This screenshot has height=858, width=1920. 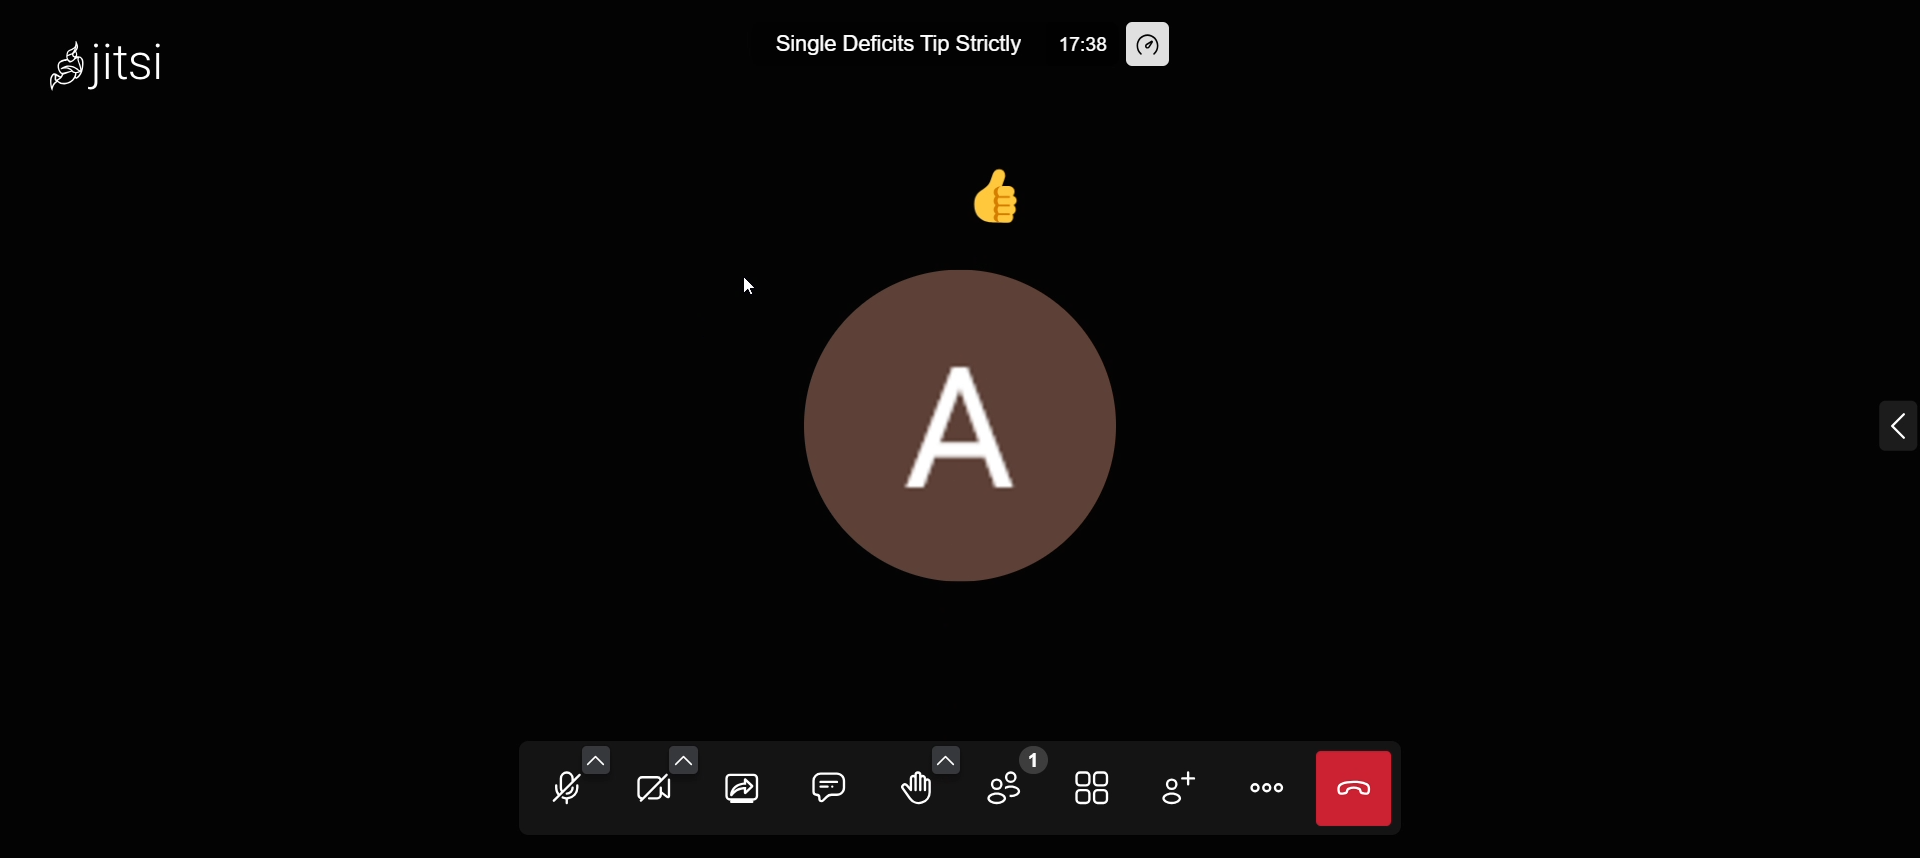 What do you see at coordinates (684, 760) in the screenshot?
I see `video setting` at bounding box center [684, 760].